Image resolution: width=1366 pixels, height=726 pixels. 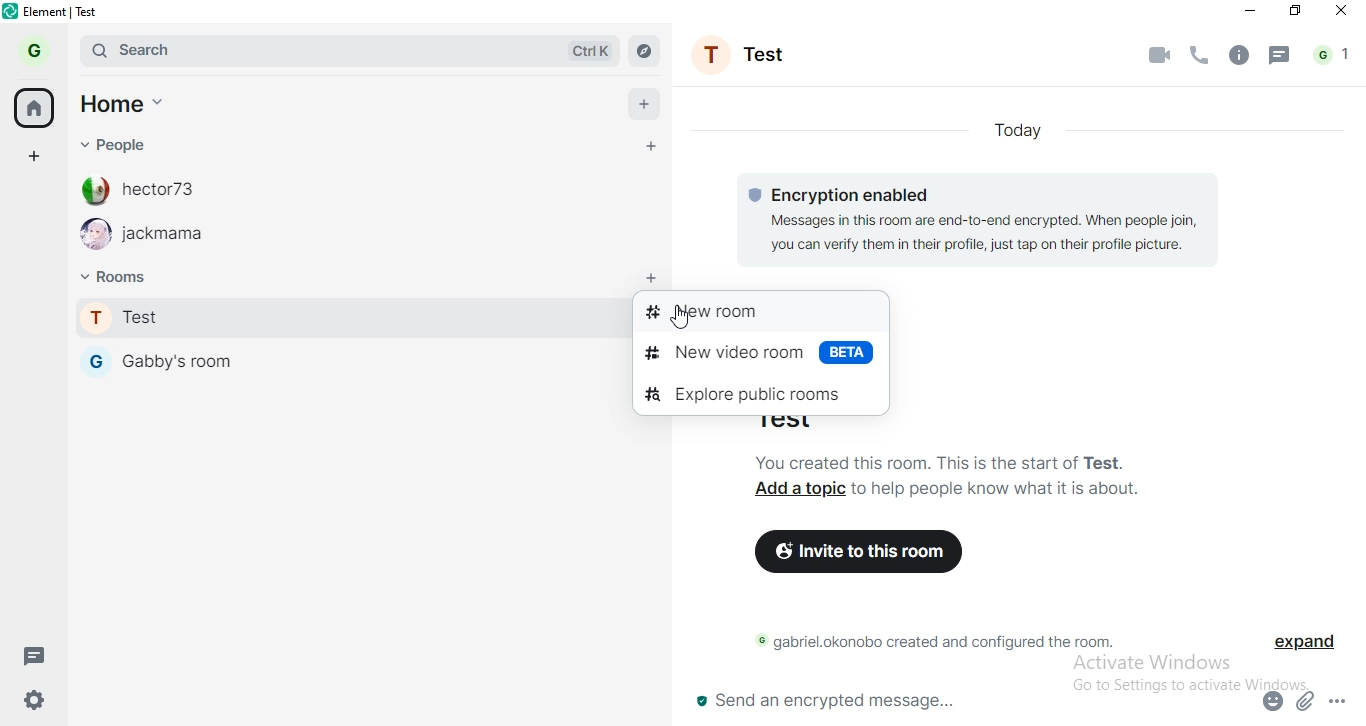 What do you see at coordinates (974, 215) in the screenshot?
I see `© Encryption enabled
Messages in this room are end-to-end encrypted. When people join,
you can verify them in their profile, just tap on their profile picture.` at bounding box center [974, 215].